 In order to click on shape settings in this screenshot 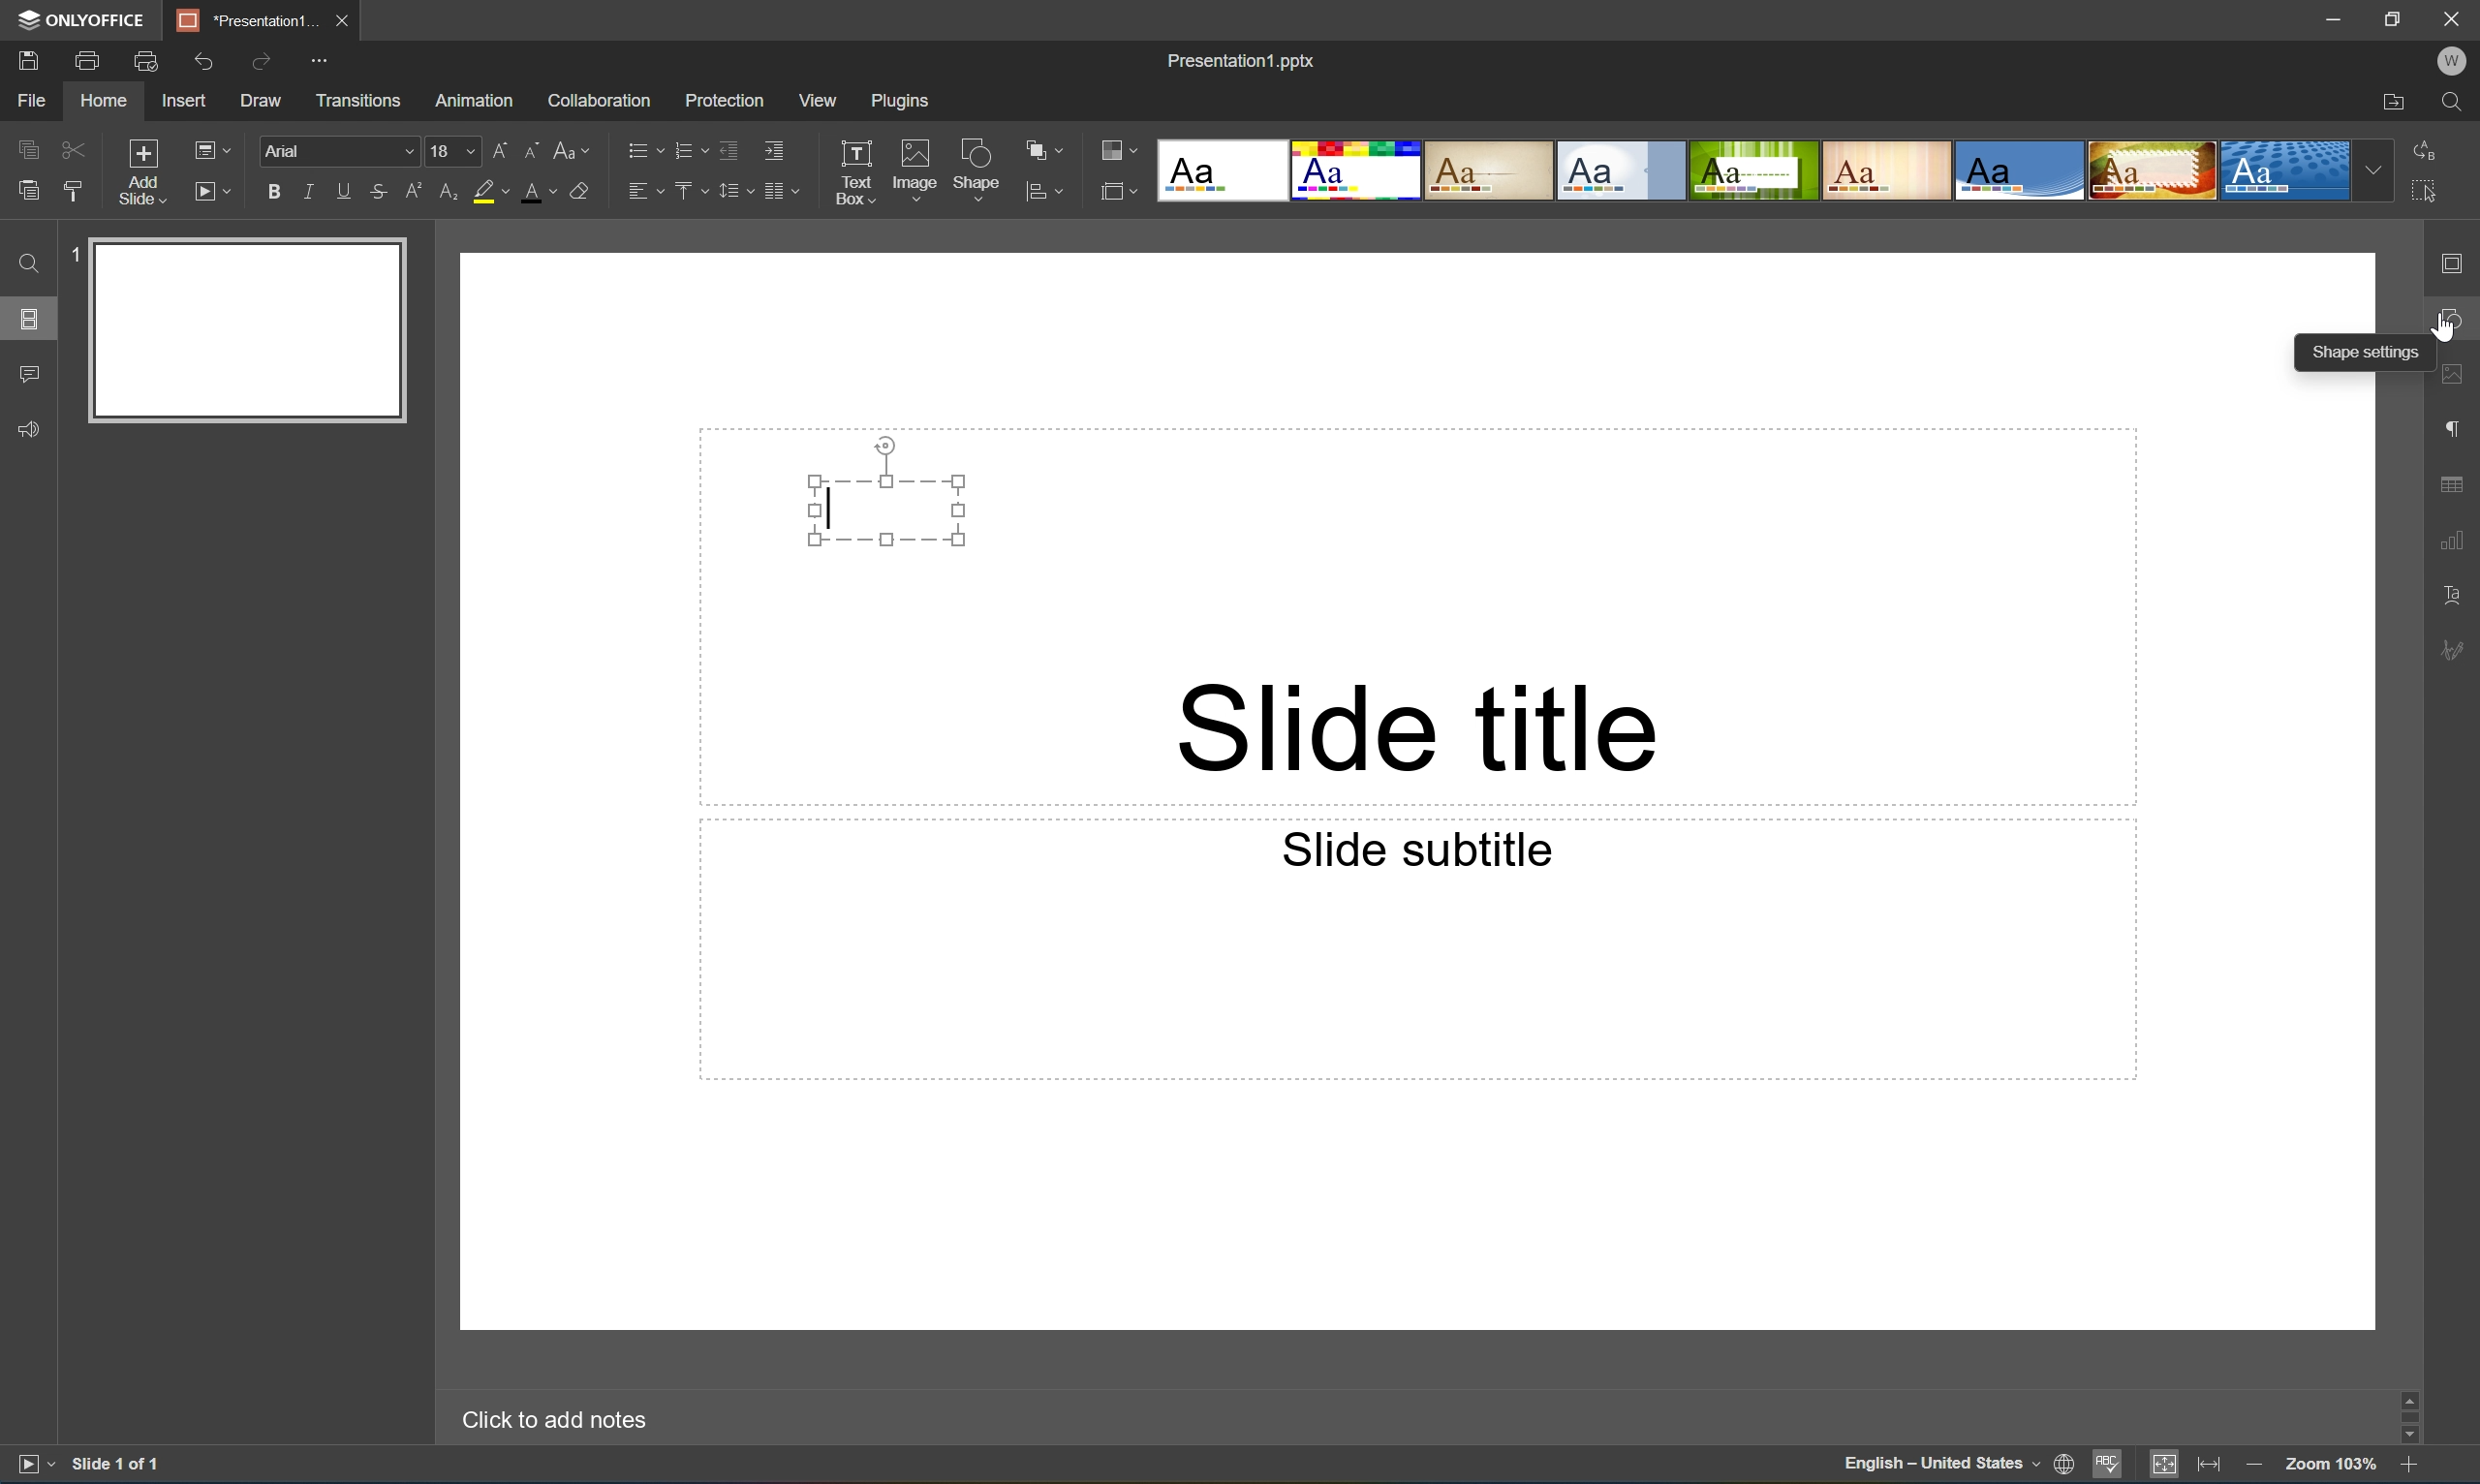, I will do `click(2455, 320)`.